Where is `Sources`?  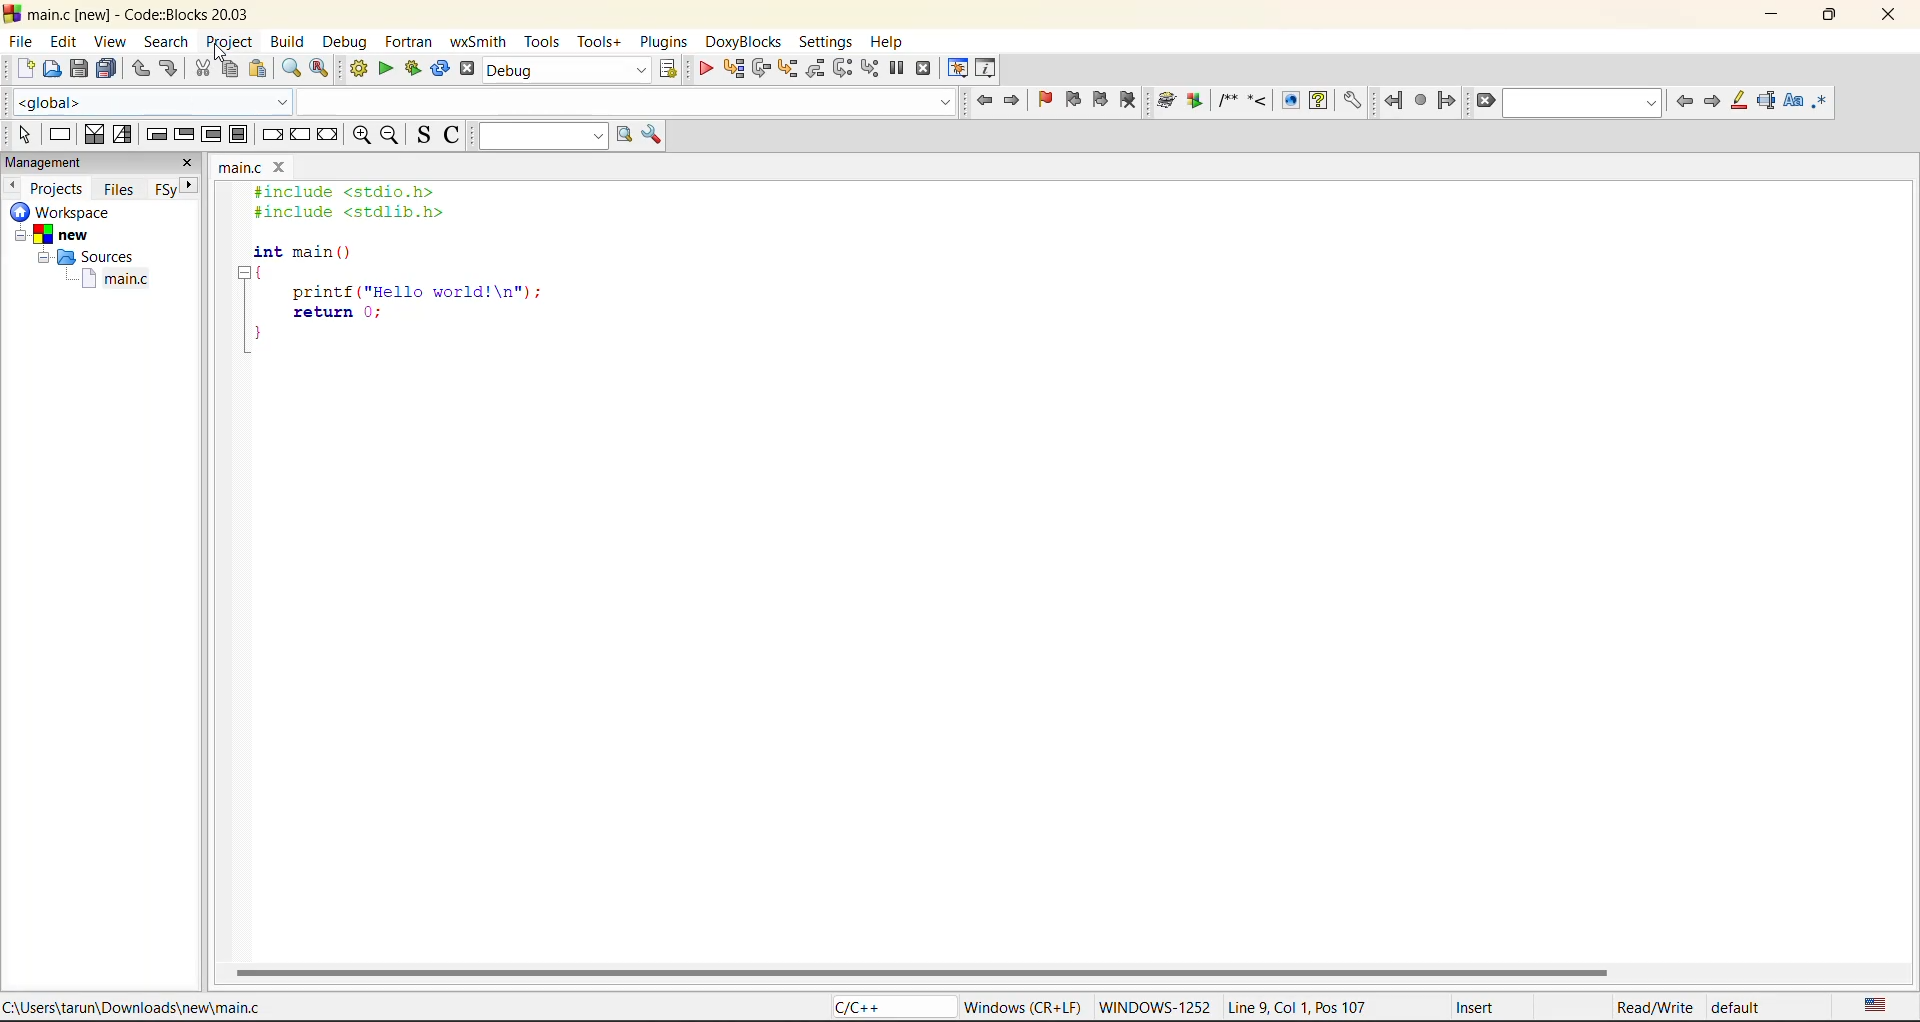 Sources is located at coordinates (83, 256).